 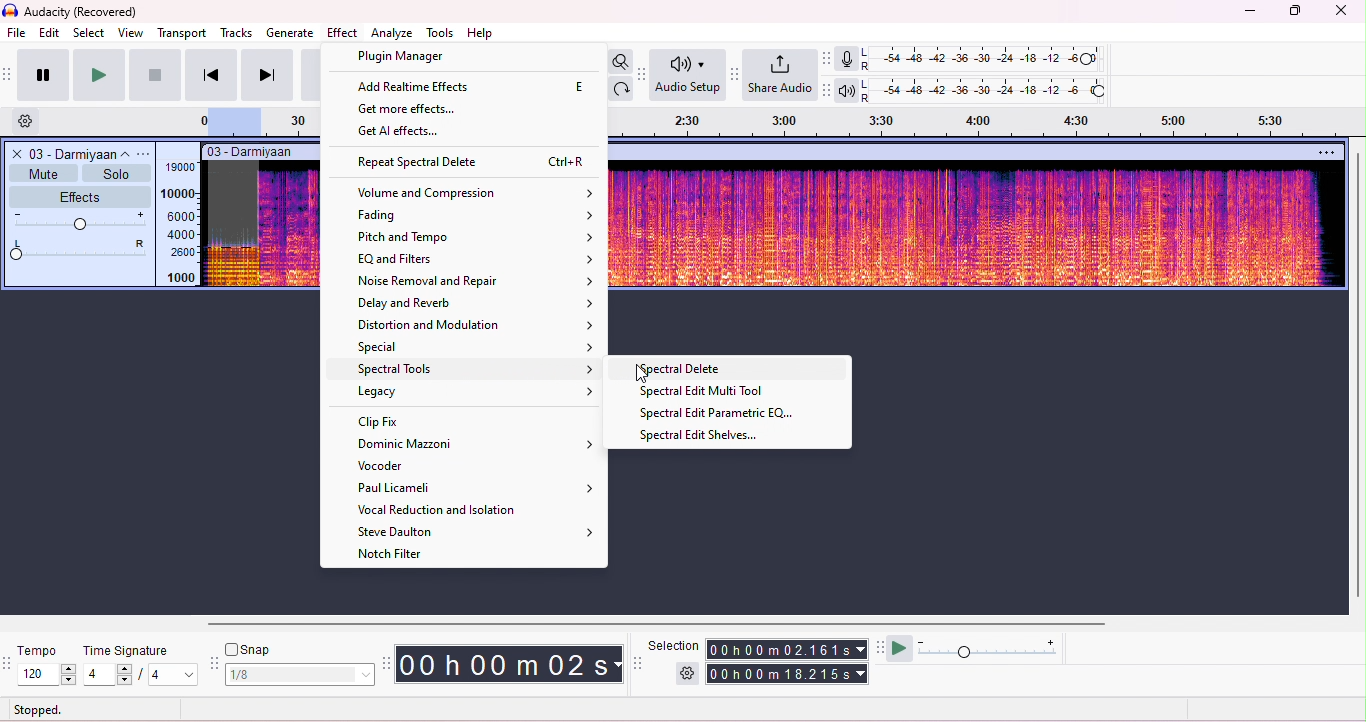 What do you see at coordinates (477, 371) in the screenshot?
I see `spectral tools` at bounding box center [477, 371].